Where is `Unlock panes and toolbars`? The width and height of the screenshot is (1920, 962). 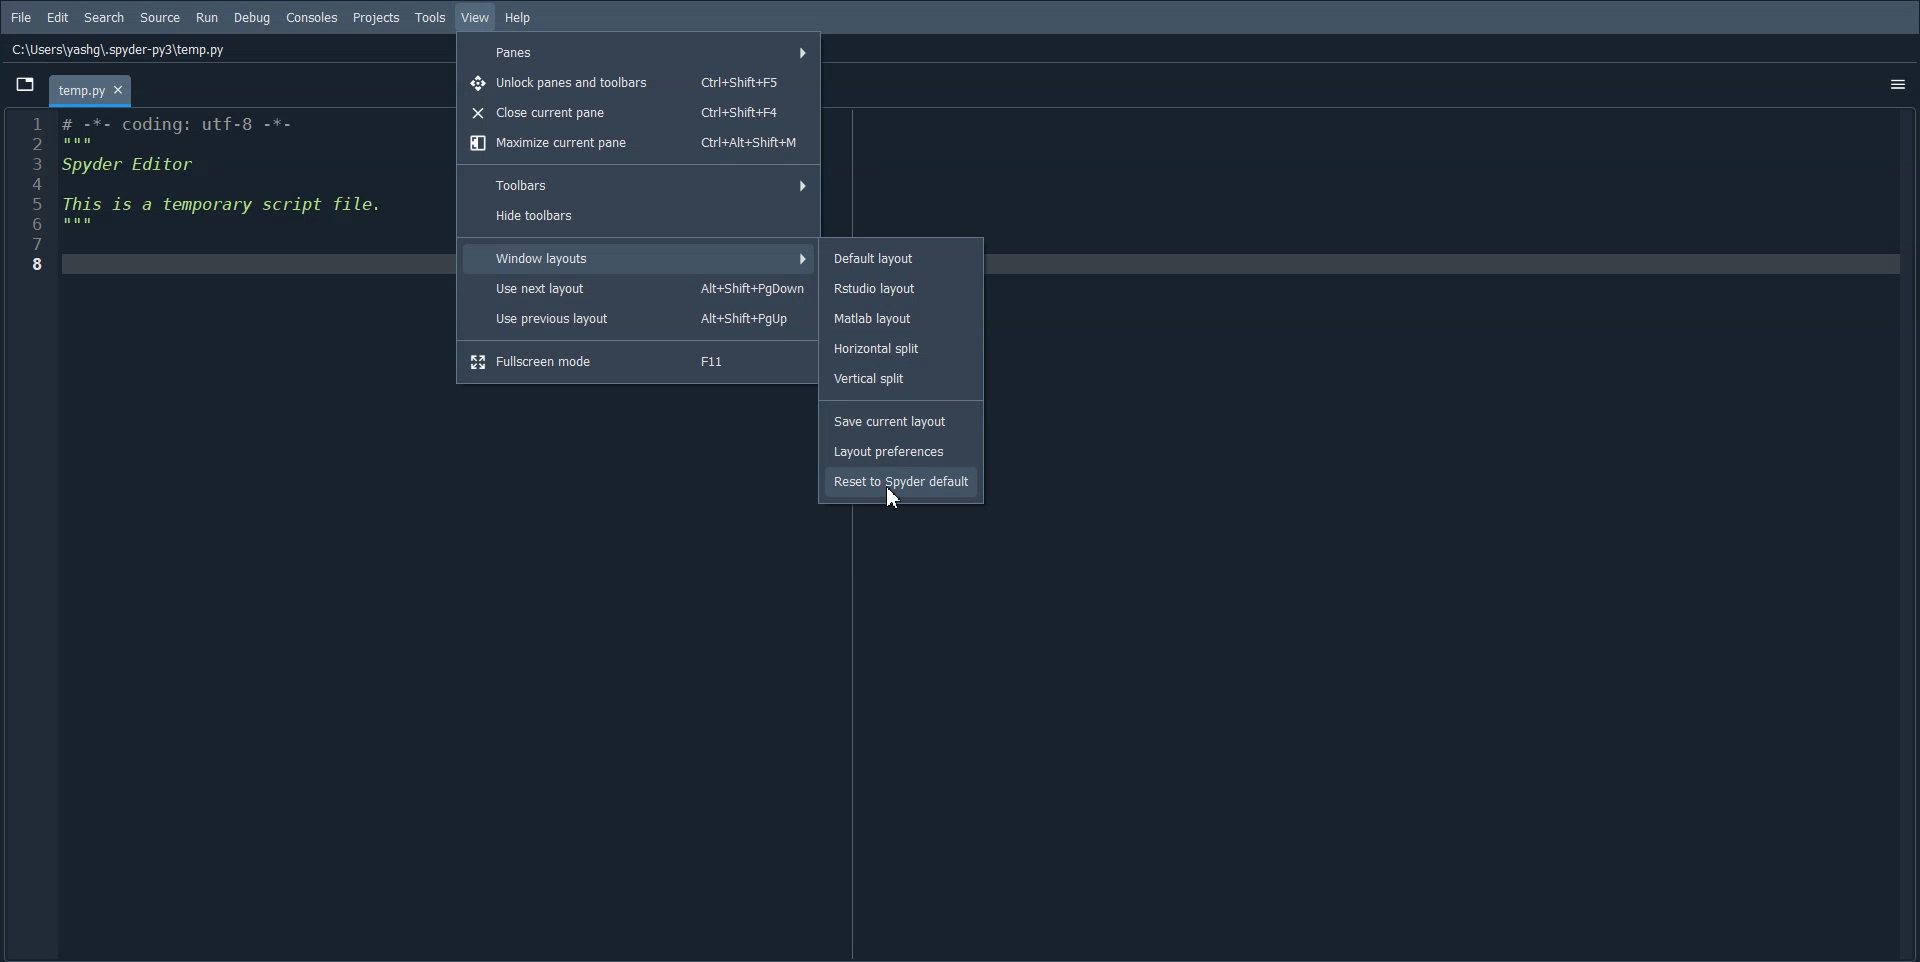
Unlock panes and toolbars is located at coordinates (642, 81).